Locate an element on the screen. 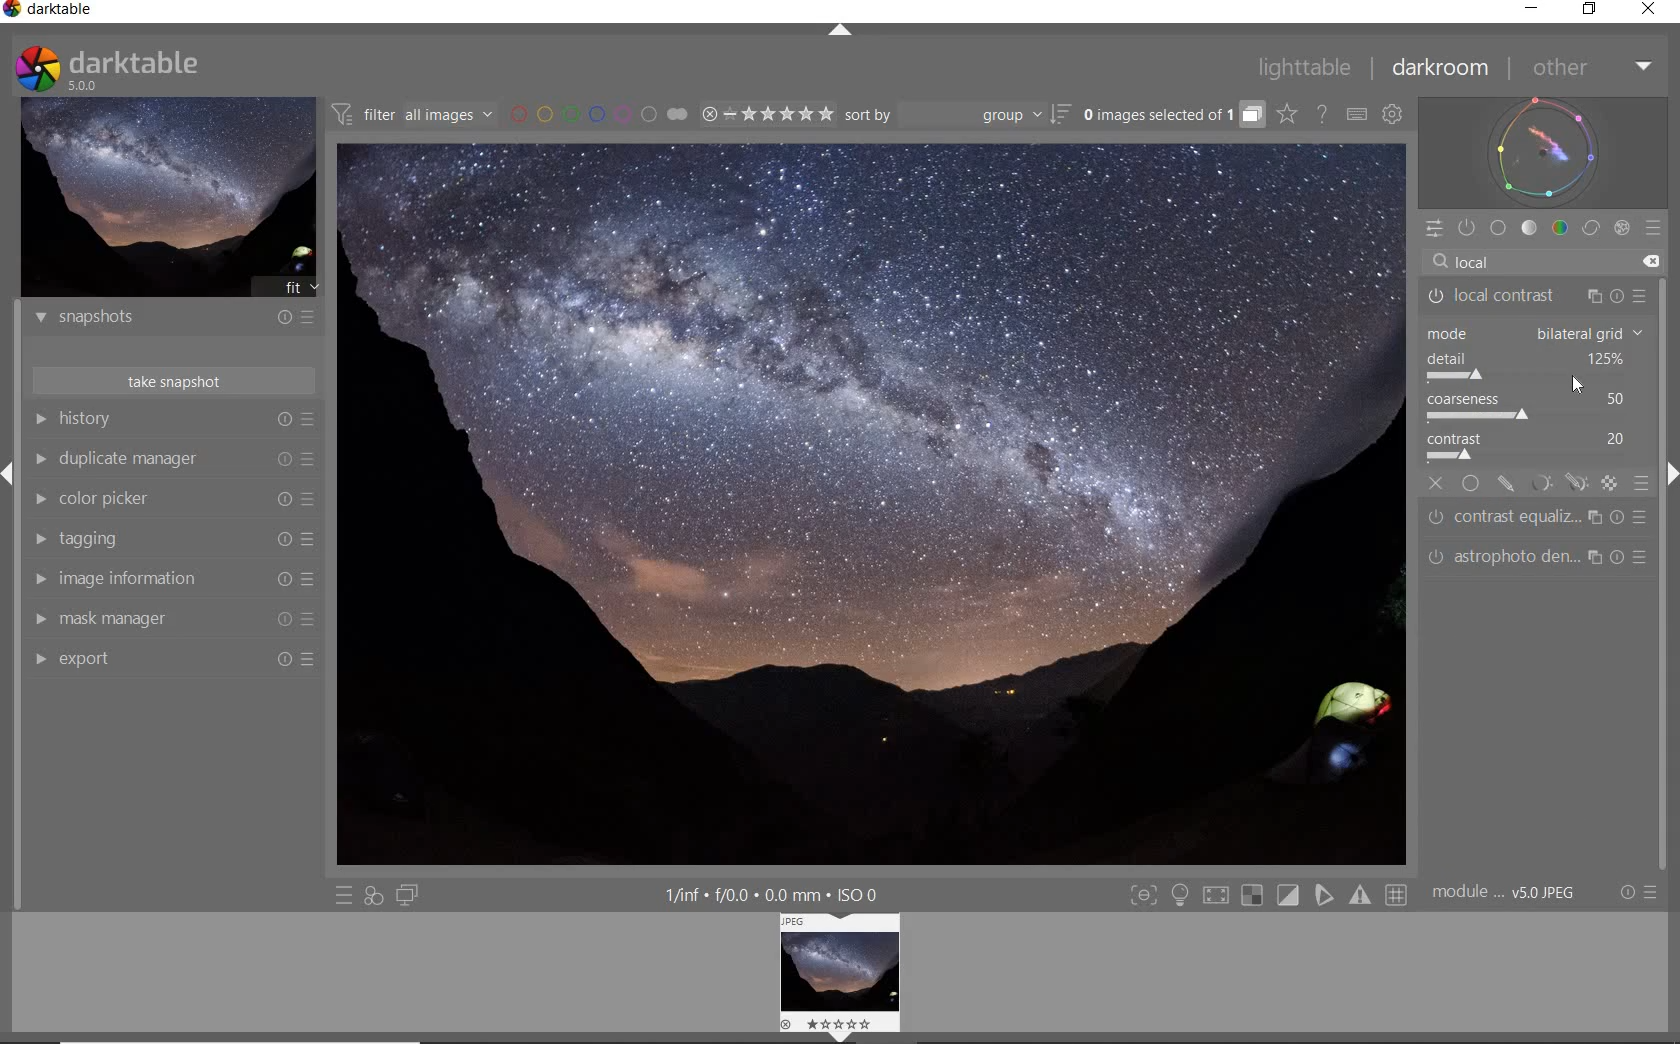  HISTORY is located at coordinates (40, 419).